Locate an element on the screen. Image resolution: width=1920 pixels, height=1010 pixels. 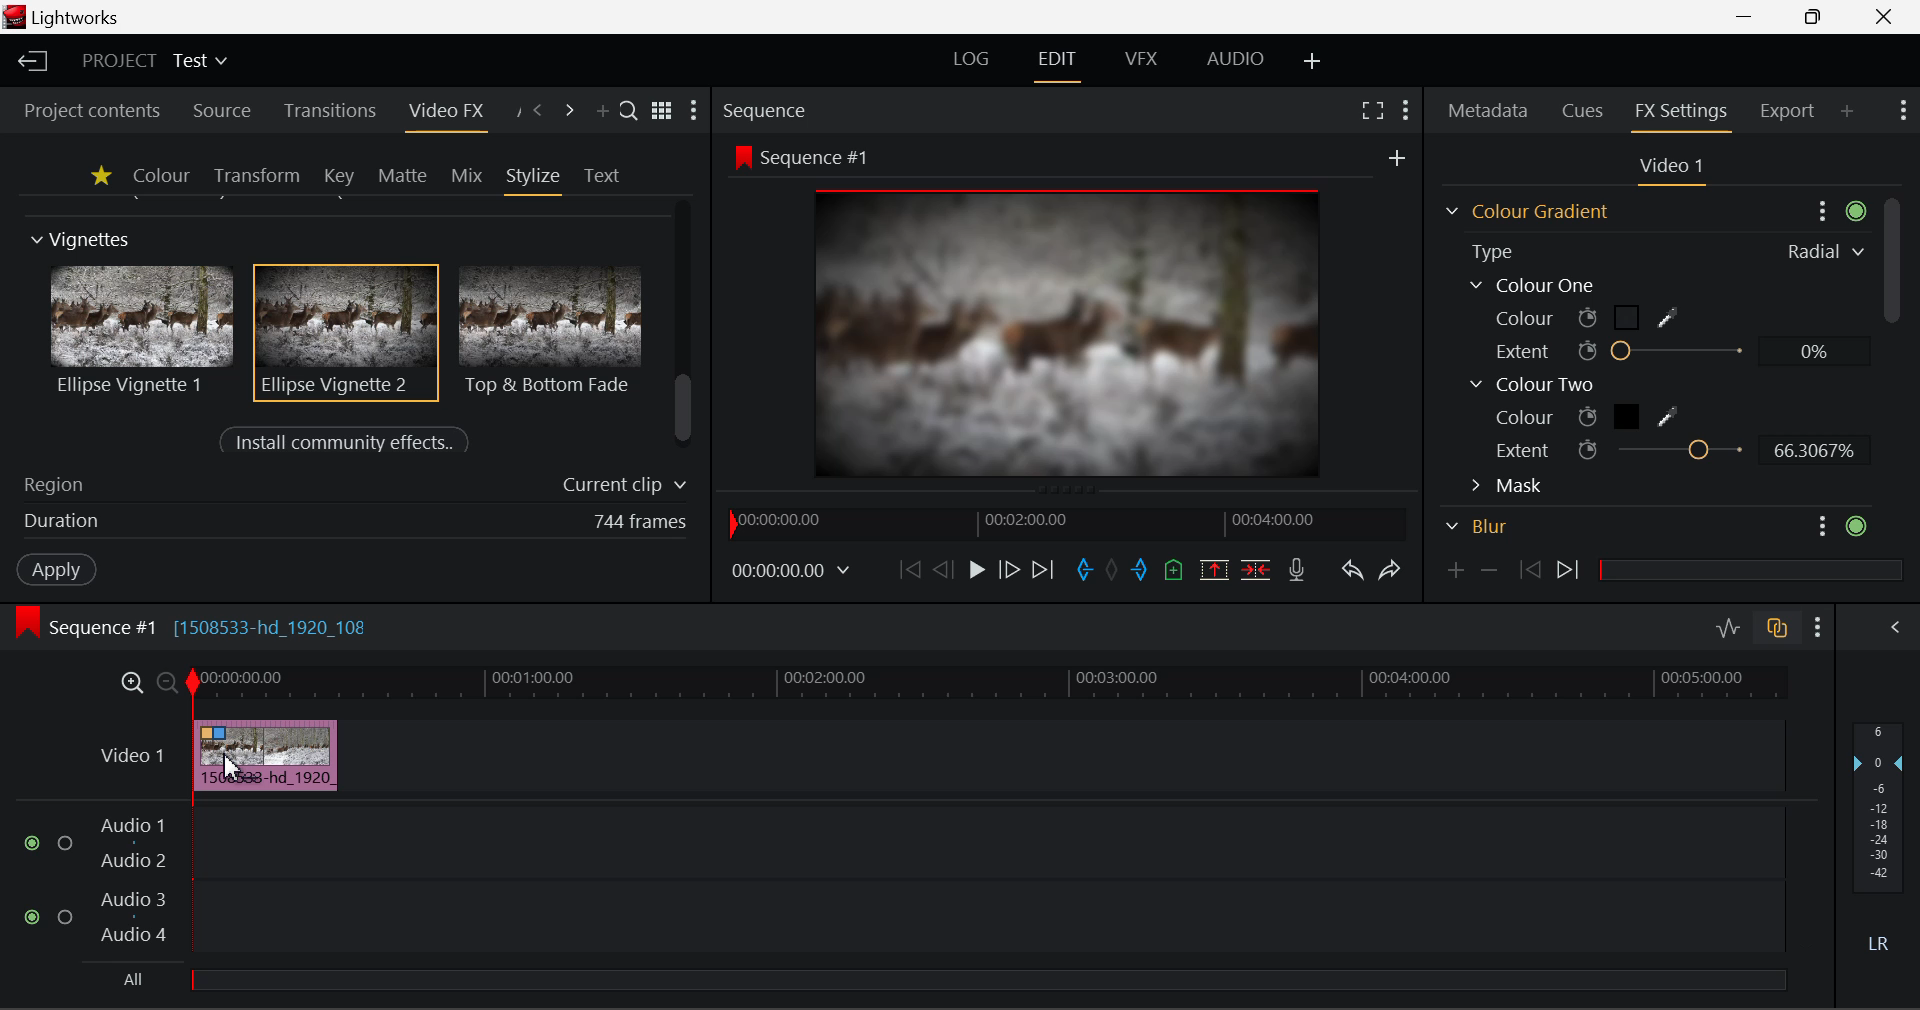
Extent © O + 663067% is located at coordinates (1671, 451).